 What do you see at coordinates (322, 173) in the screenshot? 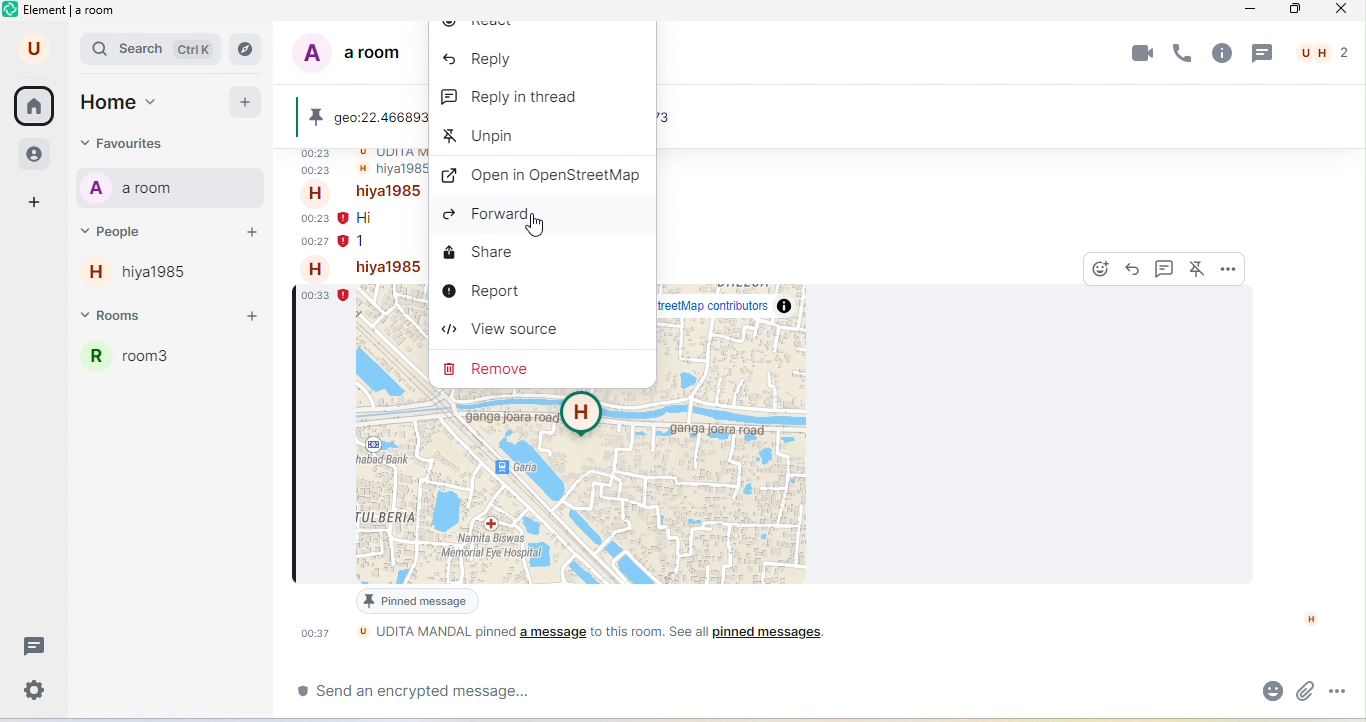
I see `00.23` at bounding box center [322, 173].